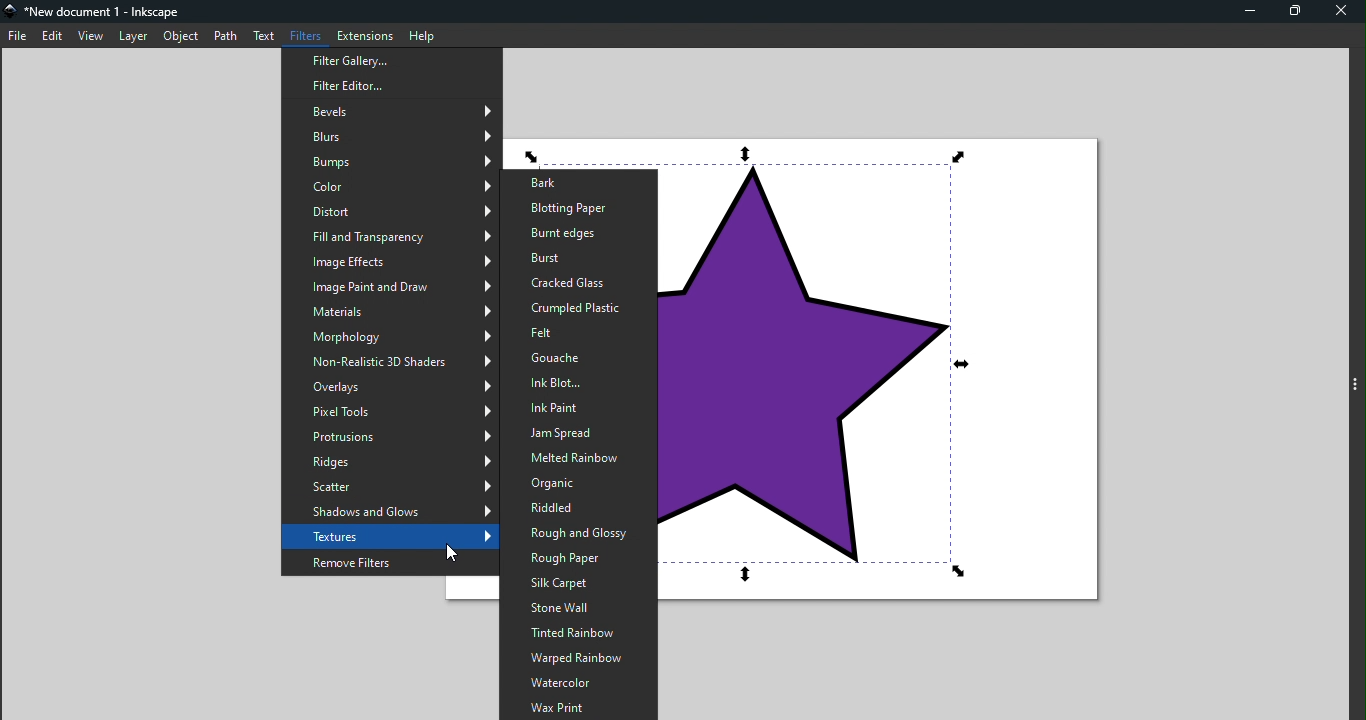 This screenshot has width=1366, height=720. What do you see at coordinates (1293, 13) in the screenshot?
I see `Maximize` at bounding box center [1293, 13].